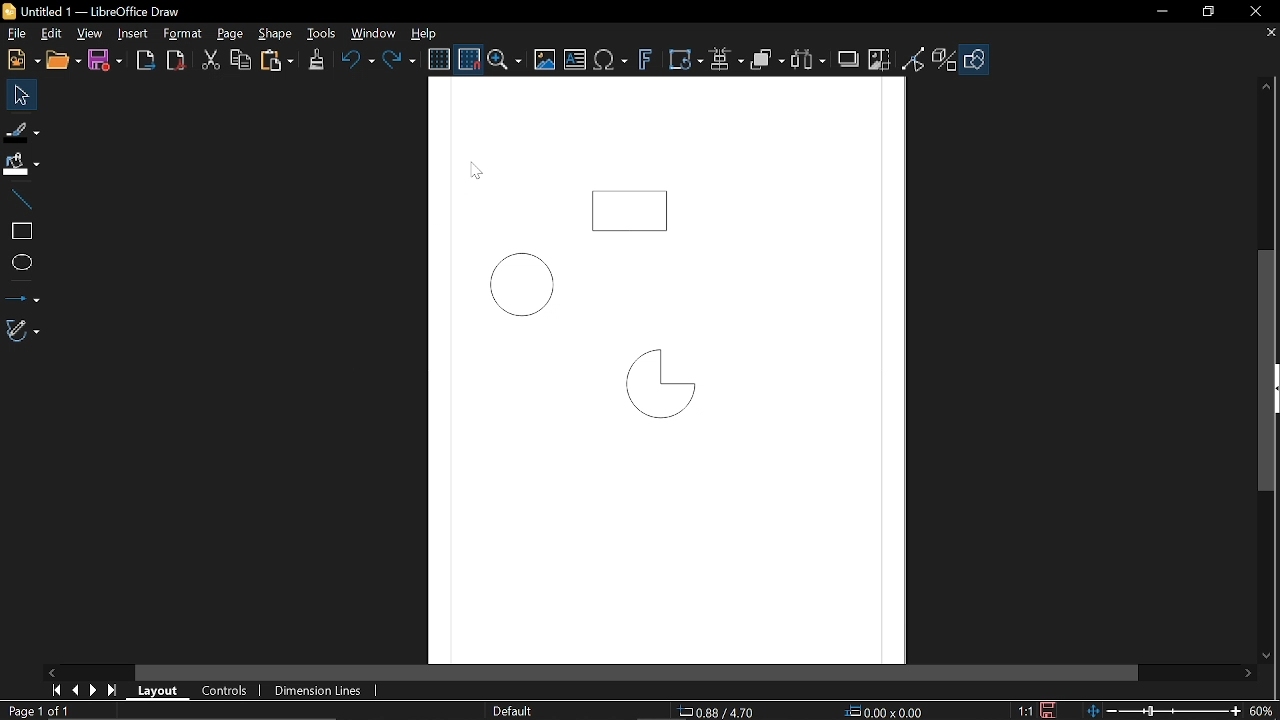 The image size is (1280, 720). I want to click on Previous page, so click(72, 690).